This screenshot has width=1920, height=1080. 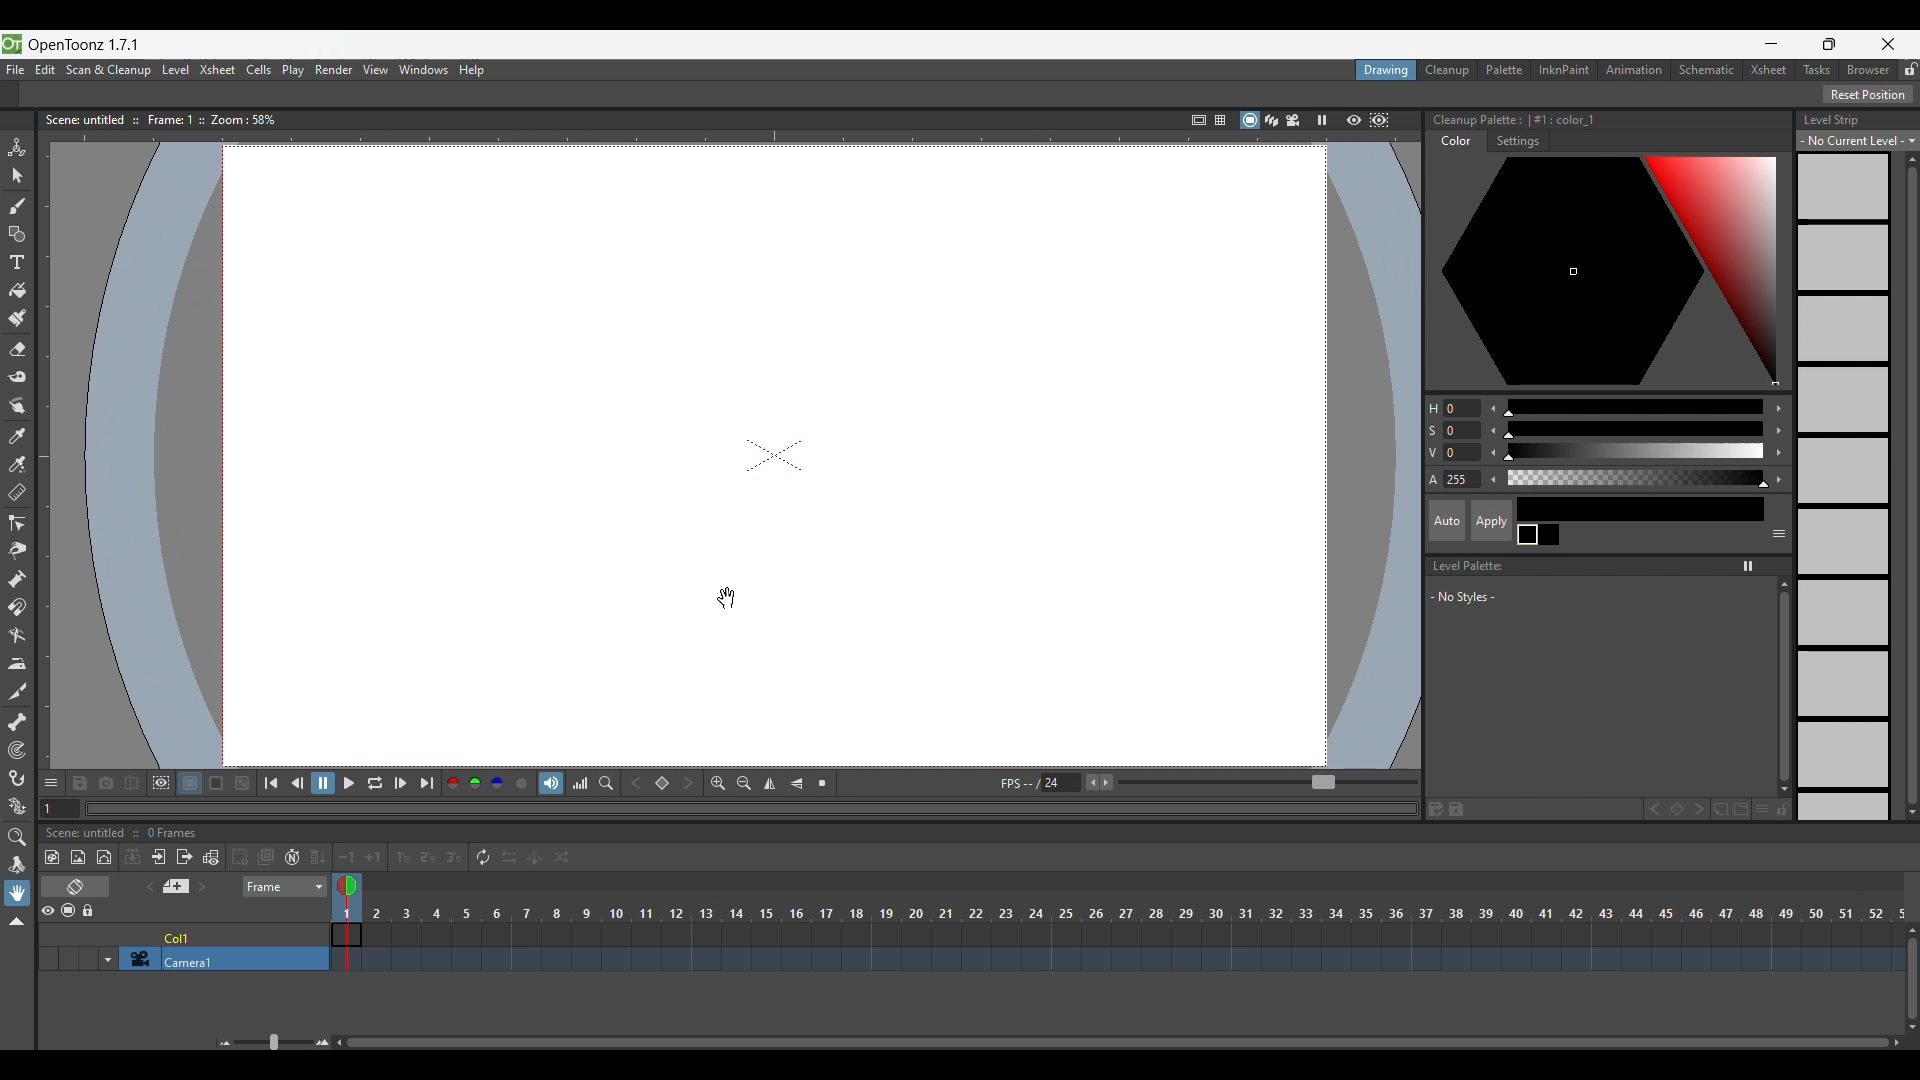 What do you see at coordinates (69, 909) in the screenshot?
I see `Camera stand visibility toggle all` at bounding box center [69, 909].